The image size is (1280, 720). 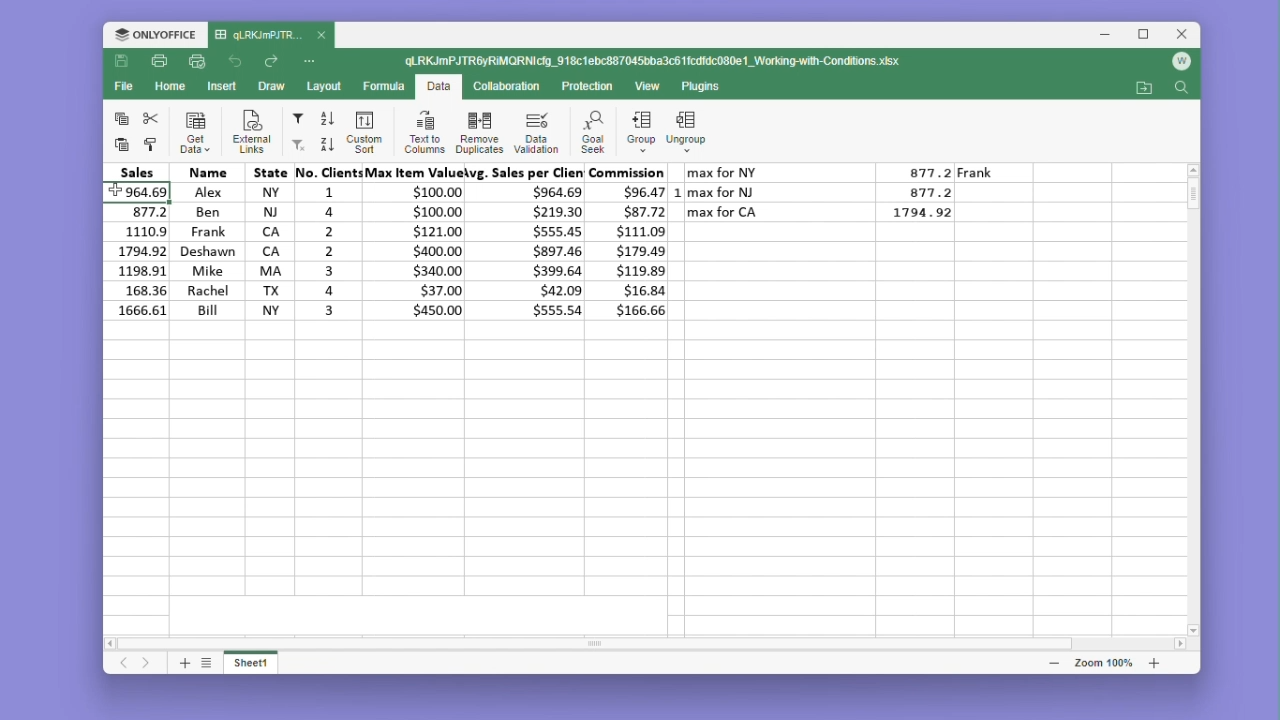 What do you see at coordinates (119, 144) in the screenshot?
I see `paste` at bounding box center [119, 144].